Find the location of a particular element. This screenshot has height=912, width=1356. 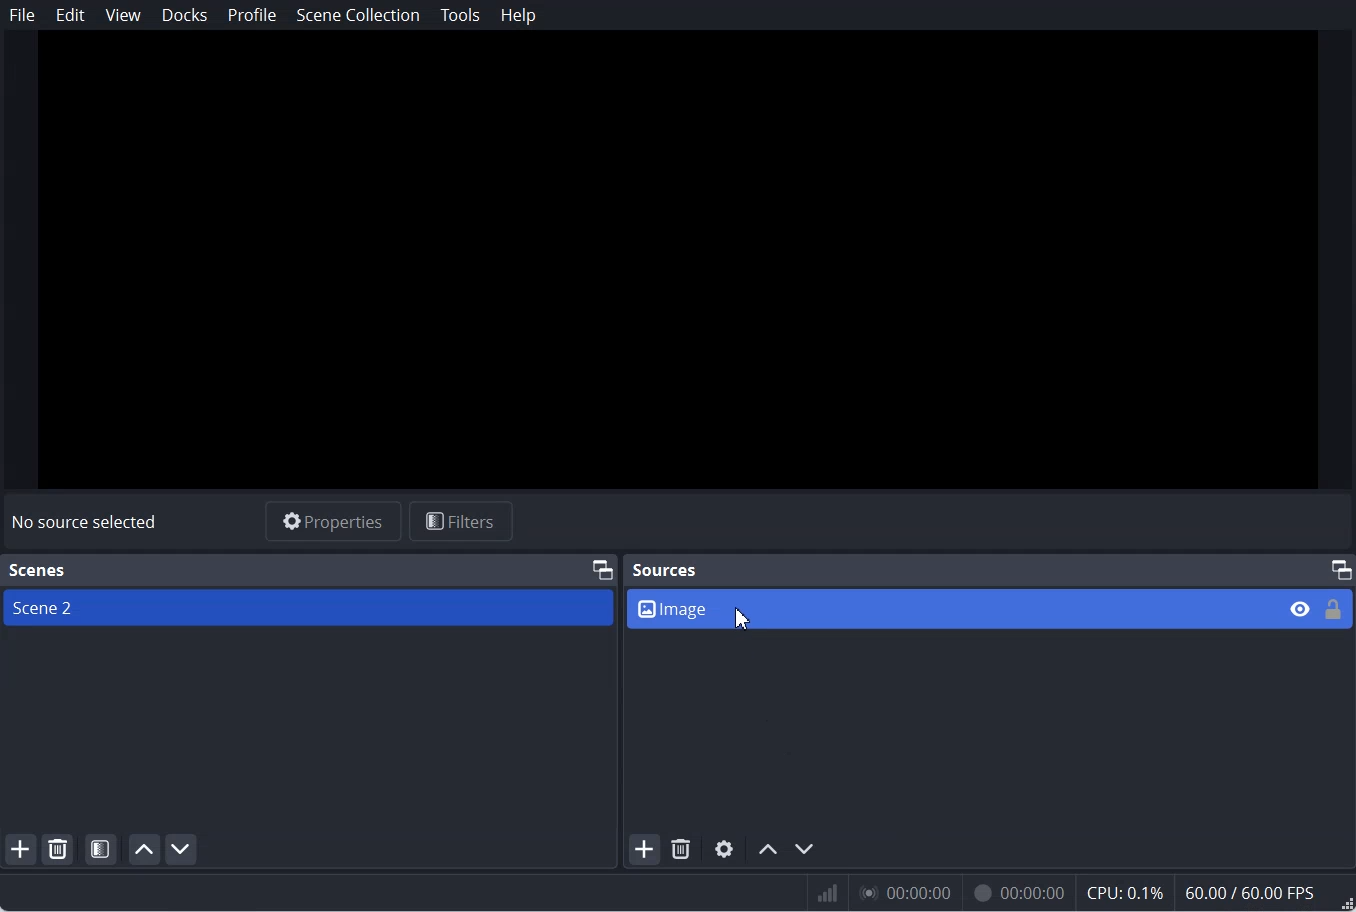

Text is located at coordinates (38, 571).